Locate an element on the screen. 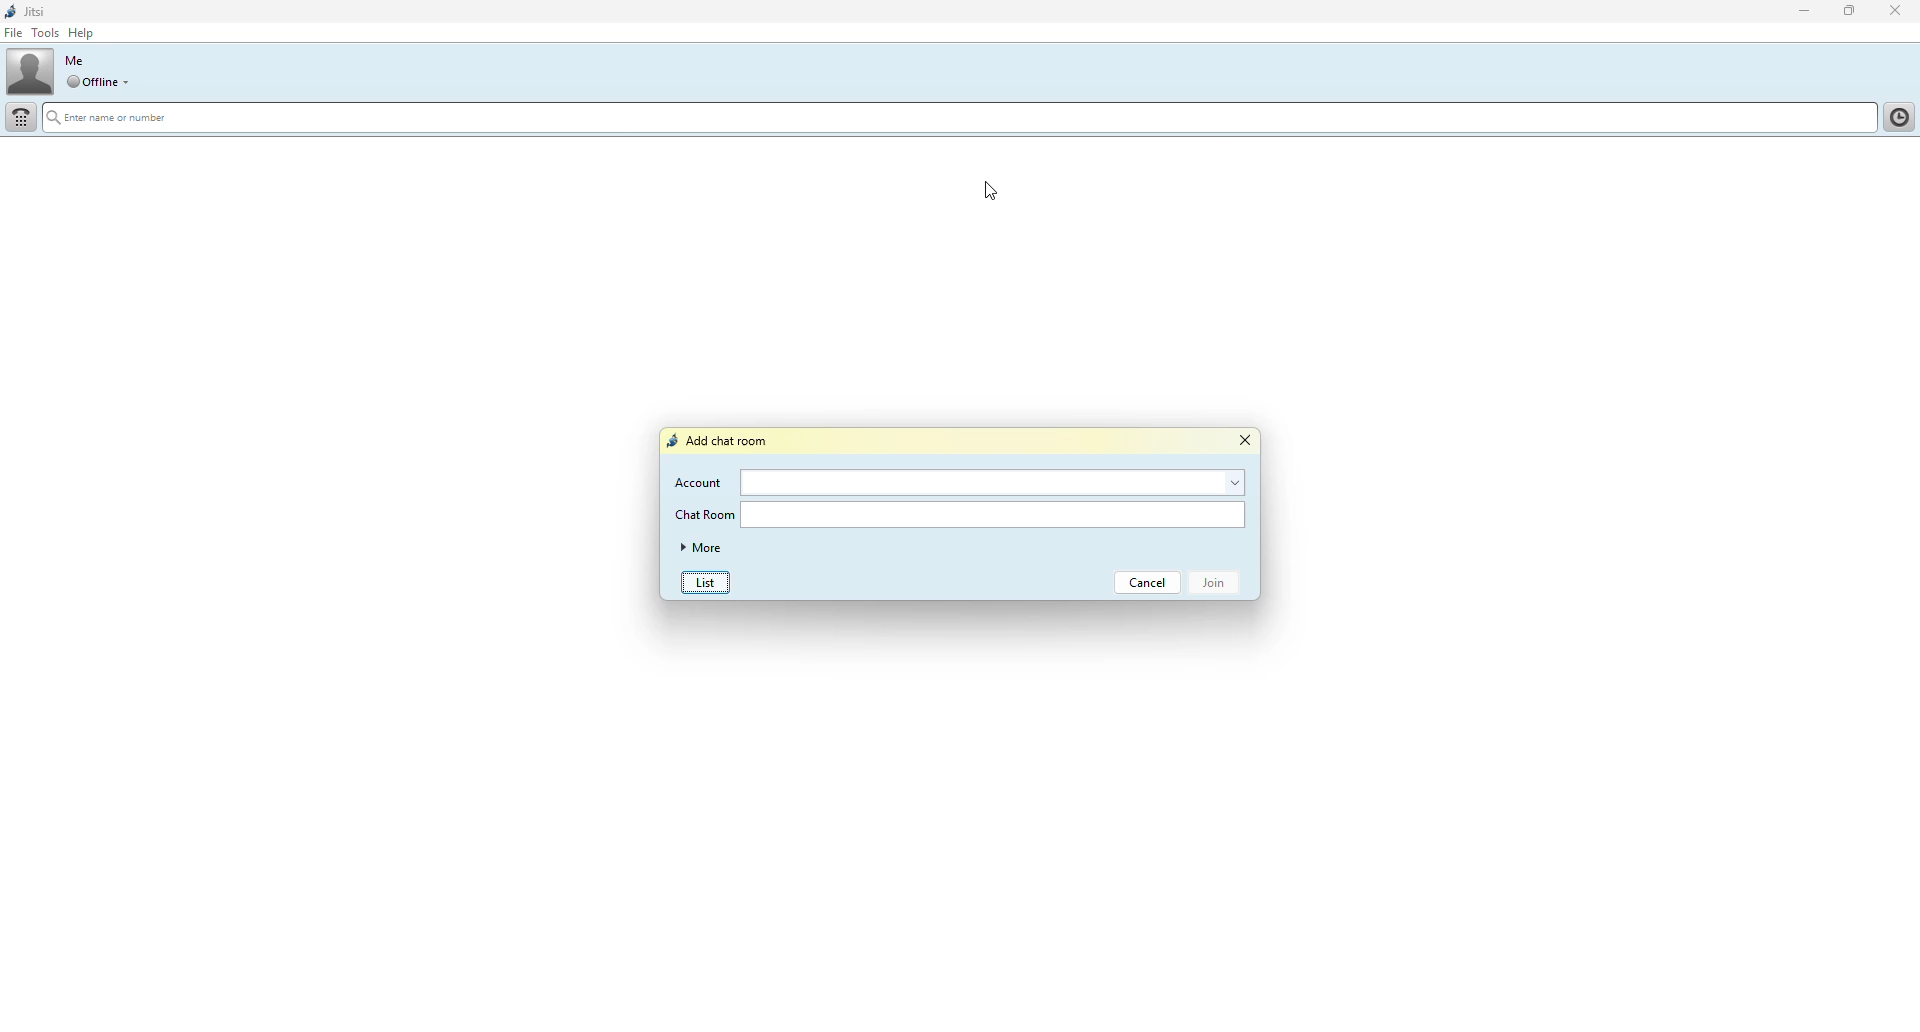  list is located at coordinates (711, 580).